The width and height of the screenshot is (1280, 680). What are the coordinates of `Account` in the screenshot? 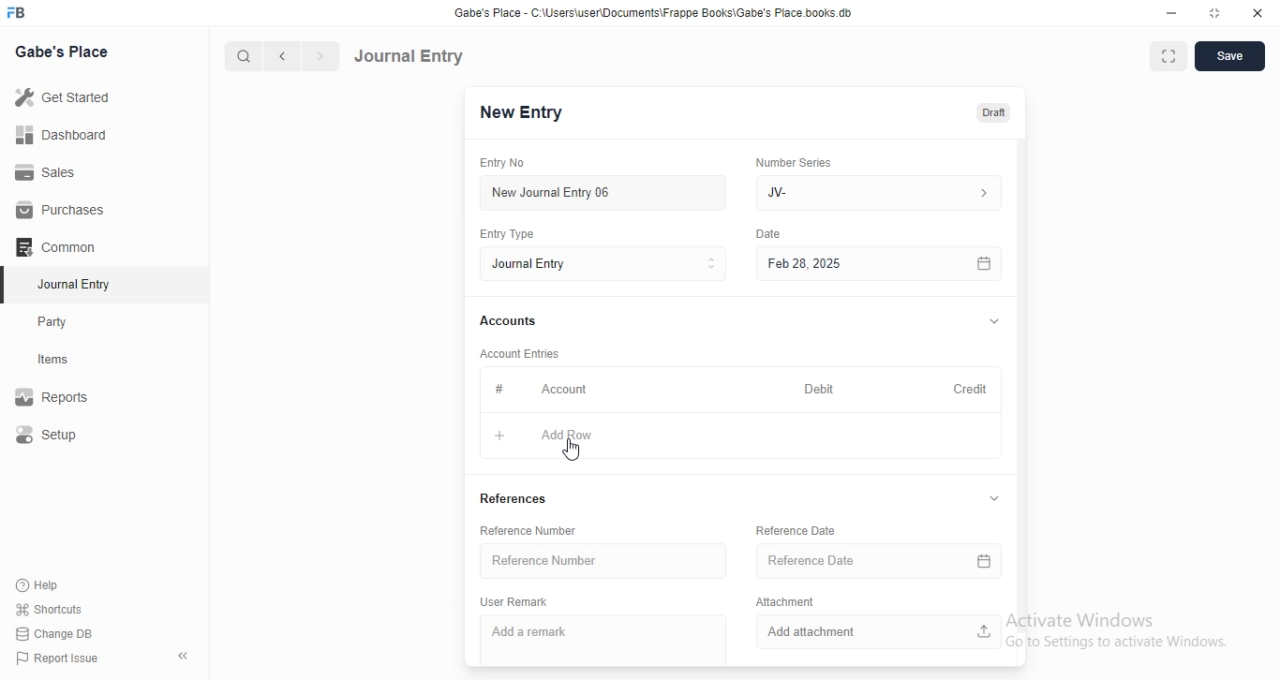 It's located at (549, 391).